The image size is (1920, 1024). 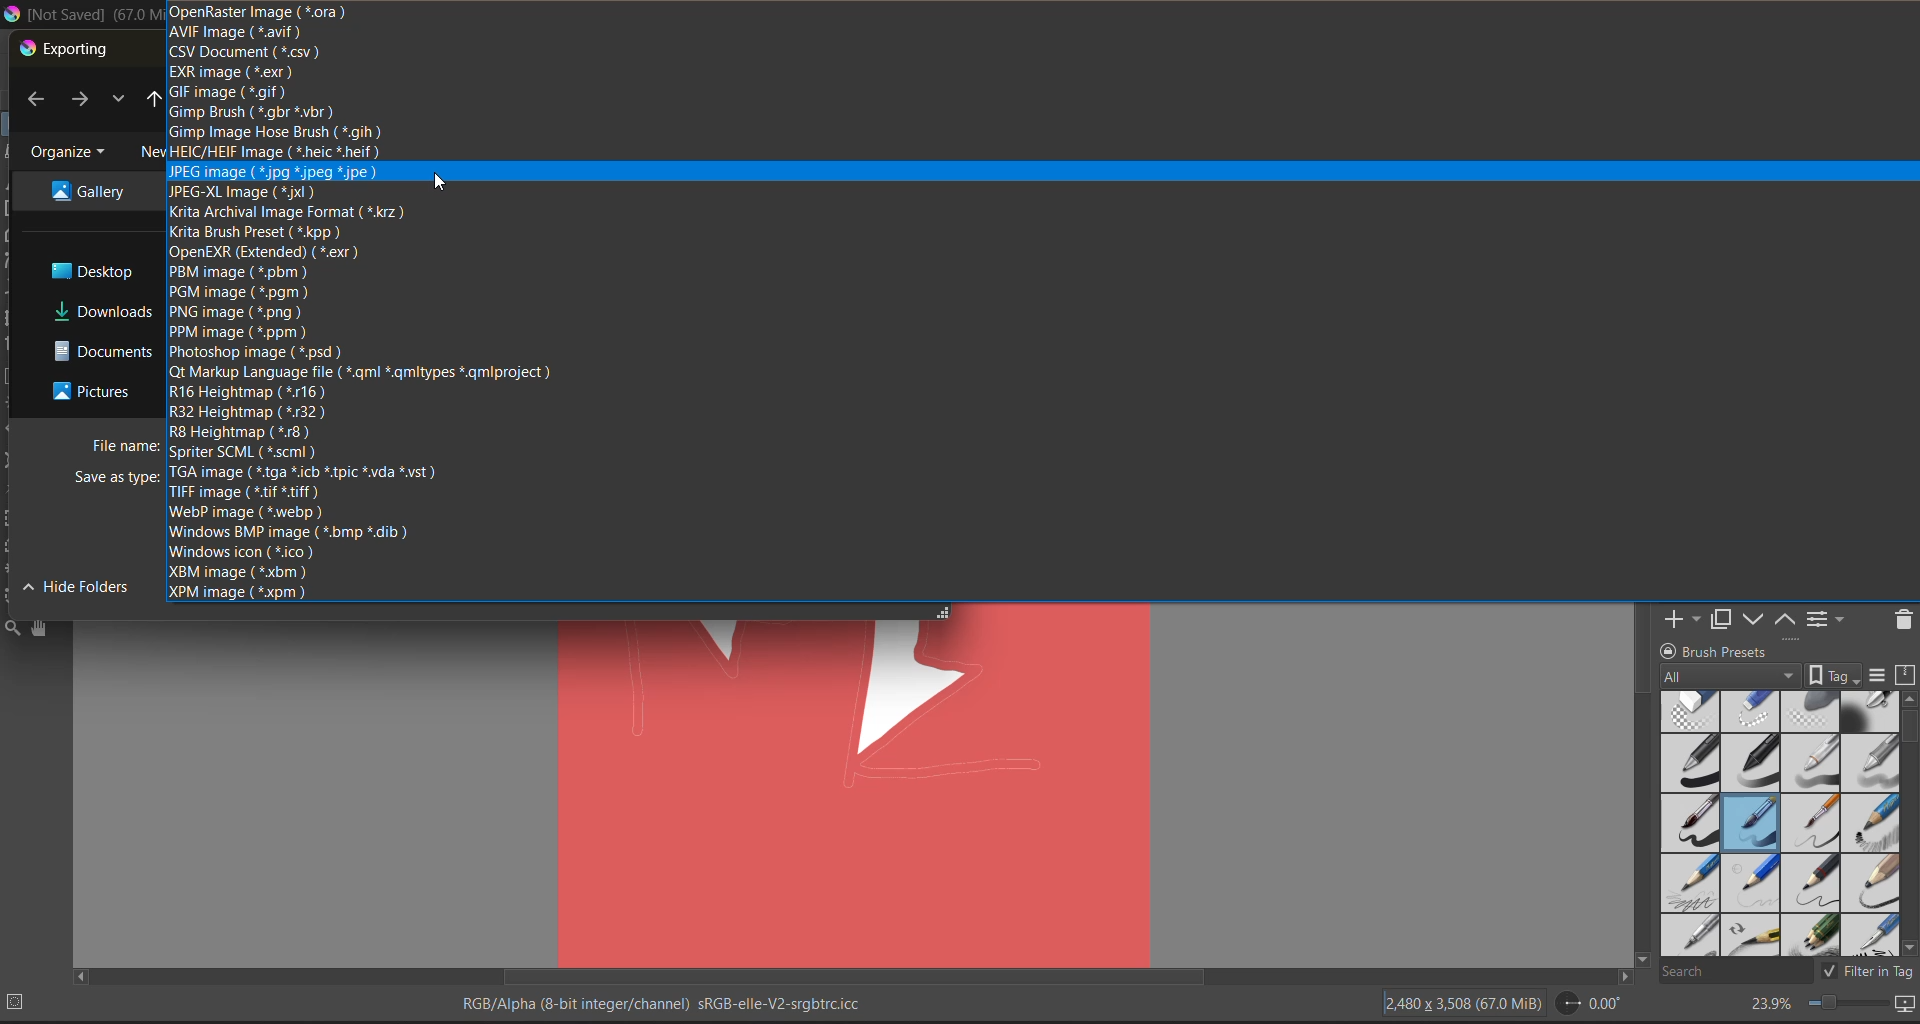 What do you see at coordinates (79, 15) in the screenshot?
I see `app name and file name` at bounding box center [79, 15].